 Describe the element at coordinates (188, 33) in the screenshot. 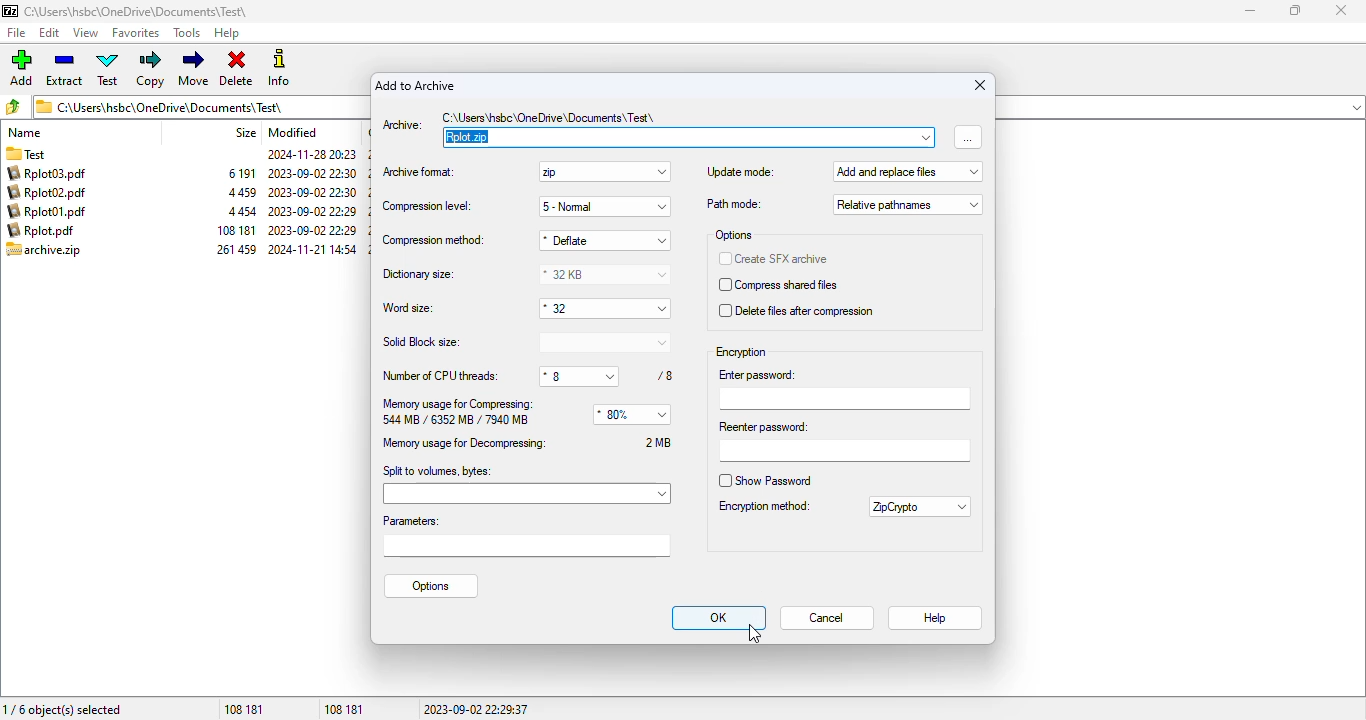

I see `tools` at that location.